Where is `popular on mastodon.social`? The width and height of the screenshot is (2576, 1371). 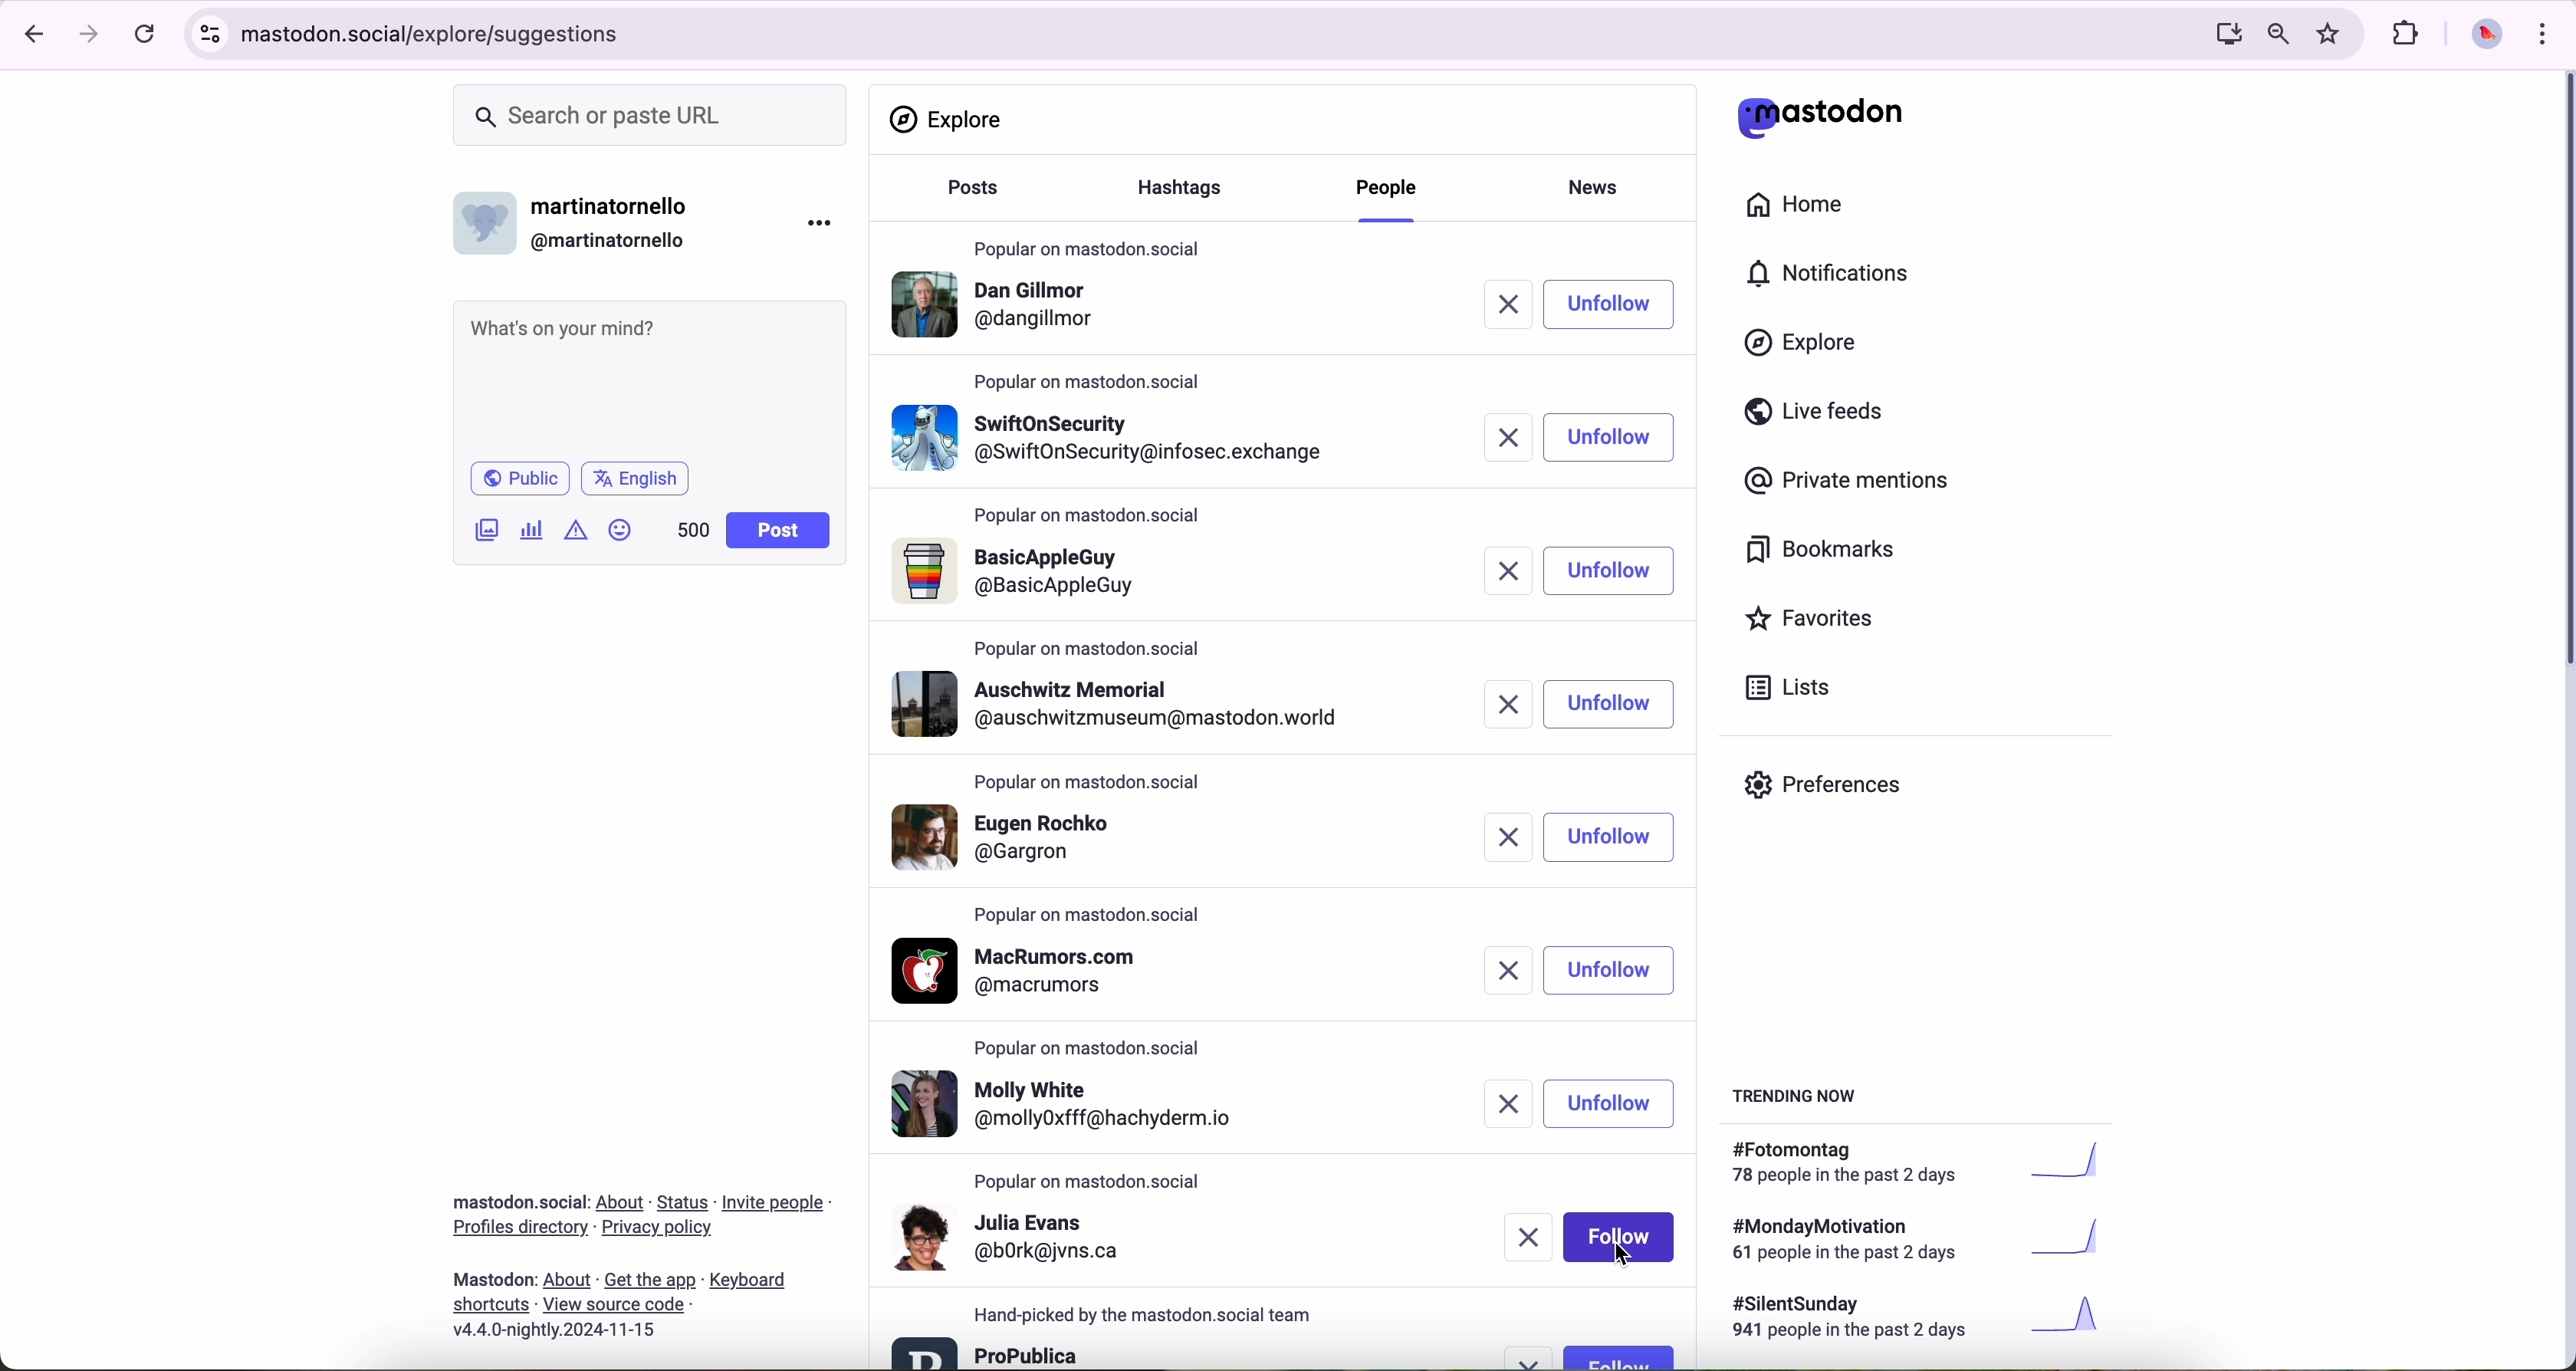
popular on mastodon.social is located at coordinates (1093, 379).